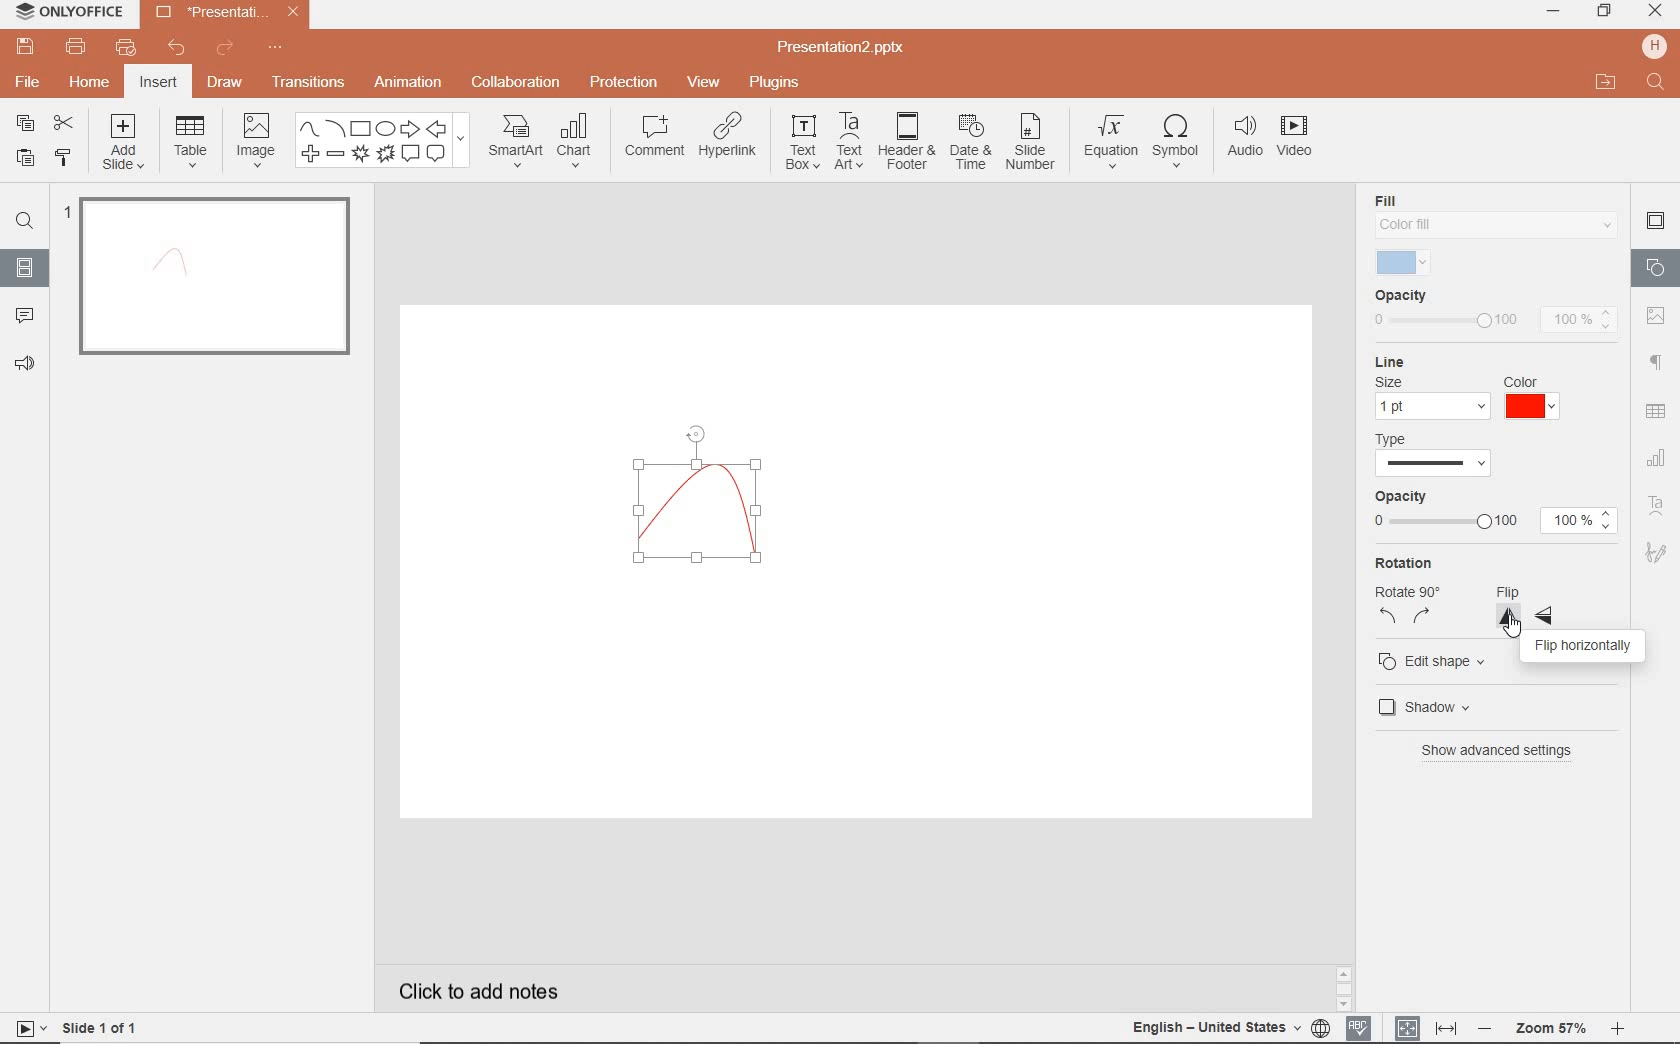 This screenshot has width=1680, height=1044. I want to click on CUSTOMIZE QUICK ACCESS TOOLBAR, so click(275, 51).